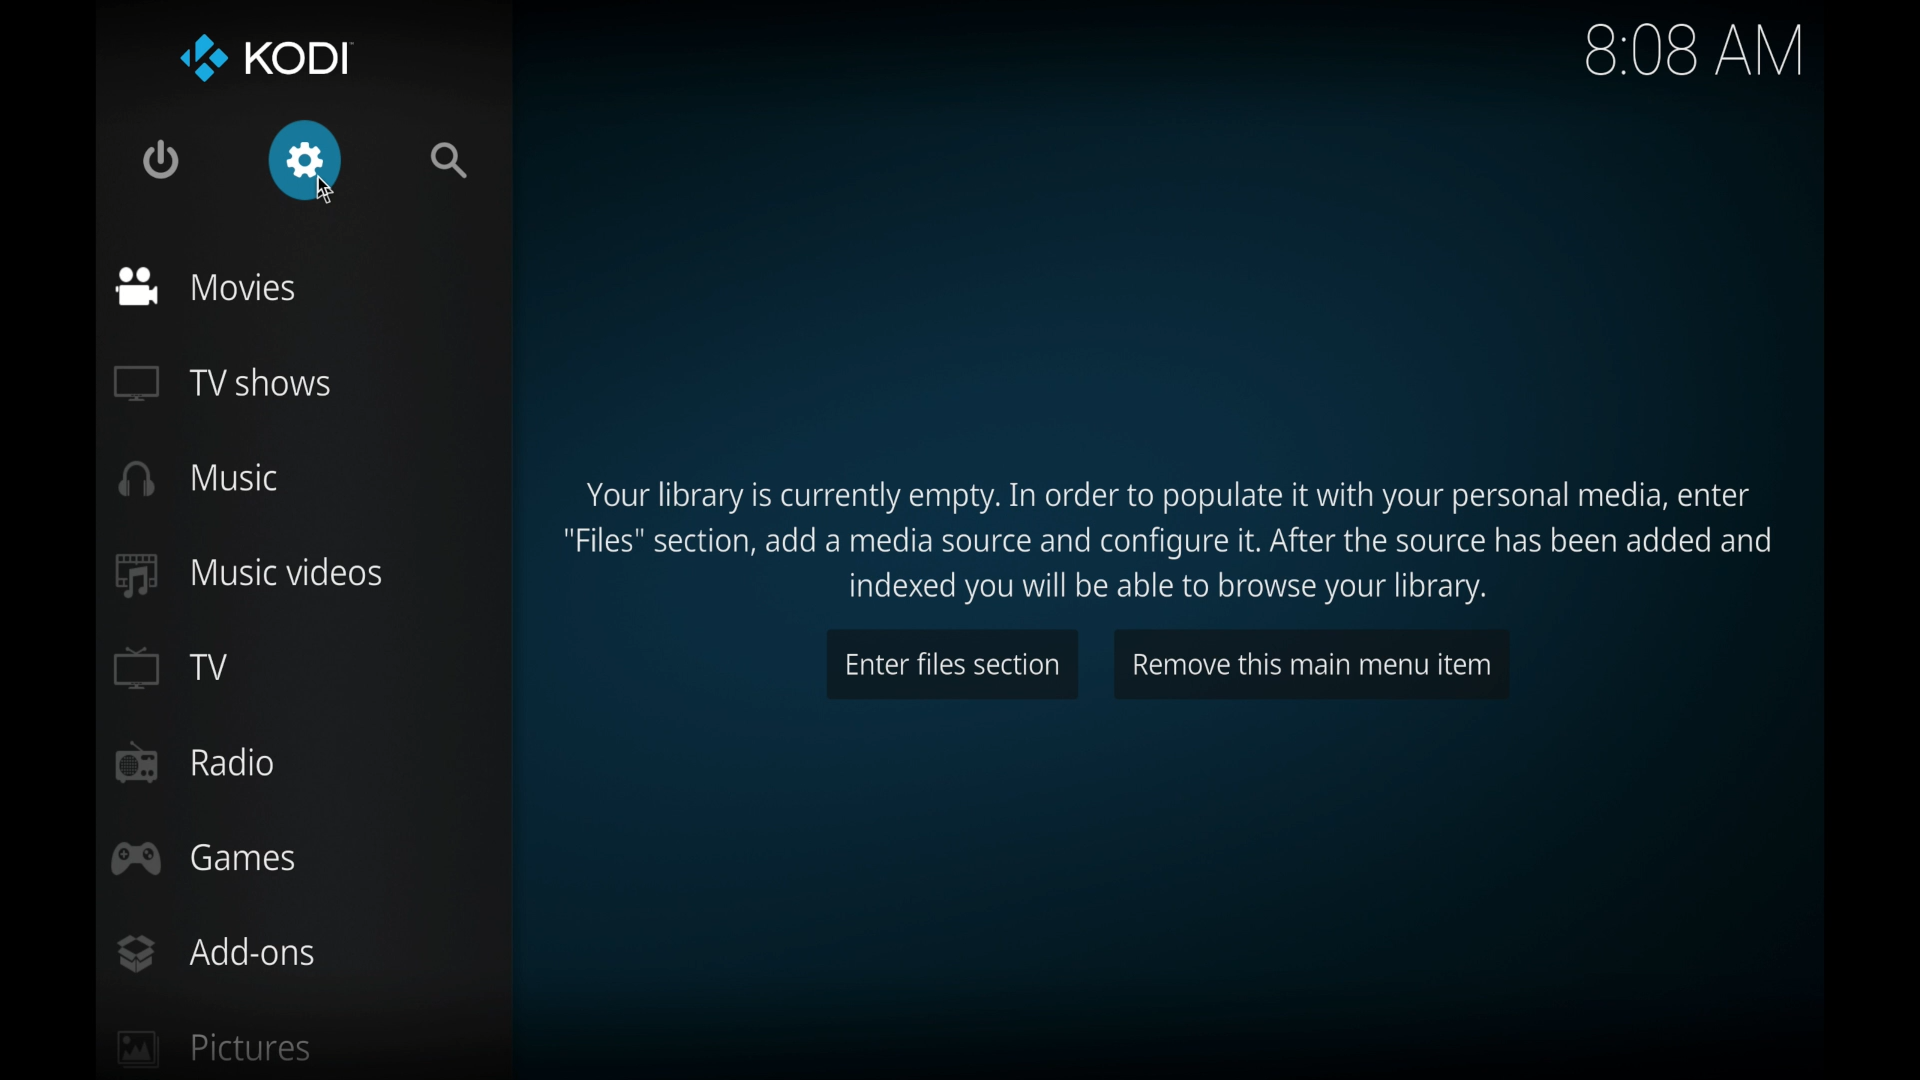 This screenshot has height=1080, width=1920. Describe the element at coordinates (264, 60) in the screenshot. I see `kodi` at that location.